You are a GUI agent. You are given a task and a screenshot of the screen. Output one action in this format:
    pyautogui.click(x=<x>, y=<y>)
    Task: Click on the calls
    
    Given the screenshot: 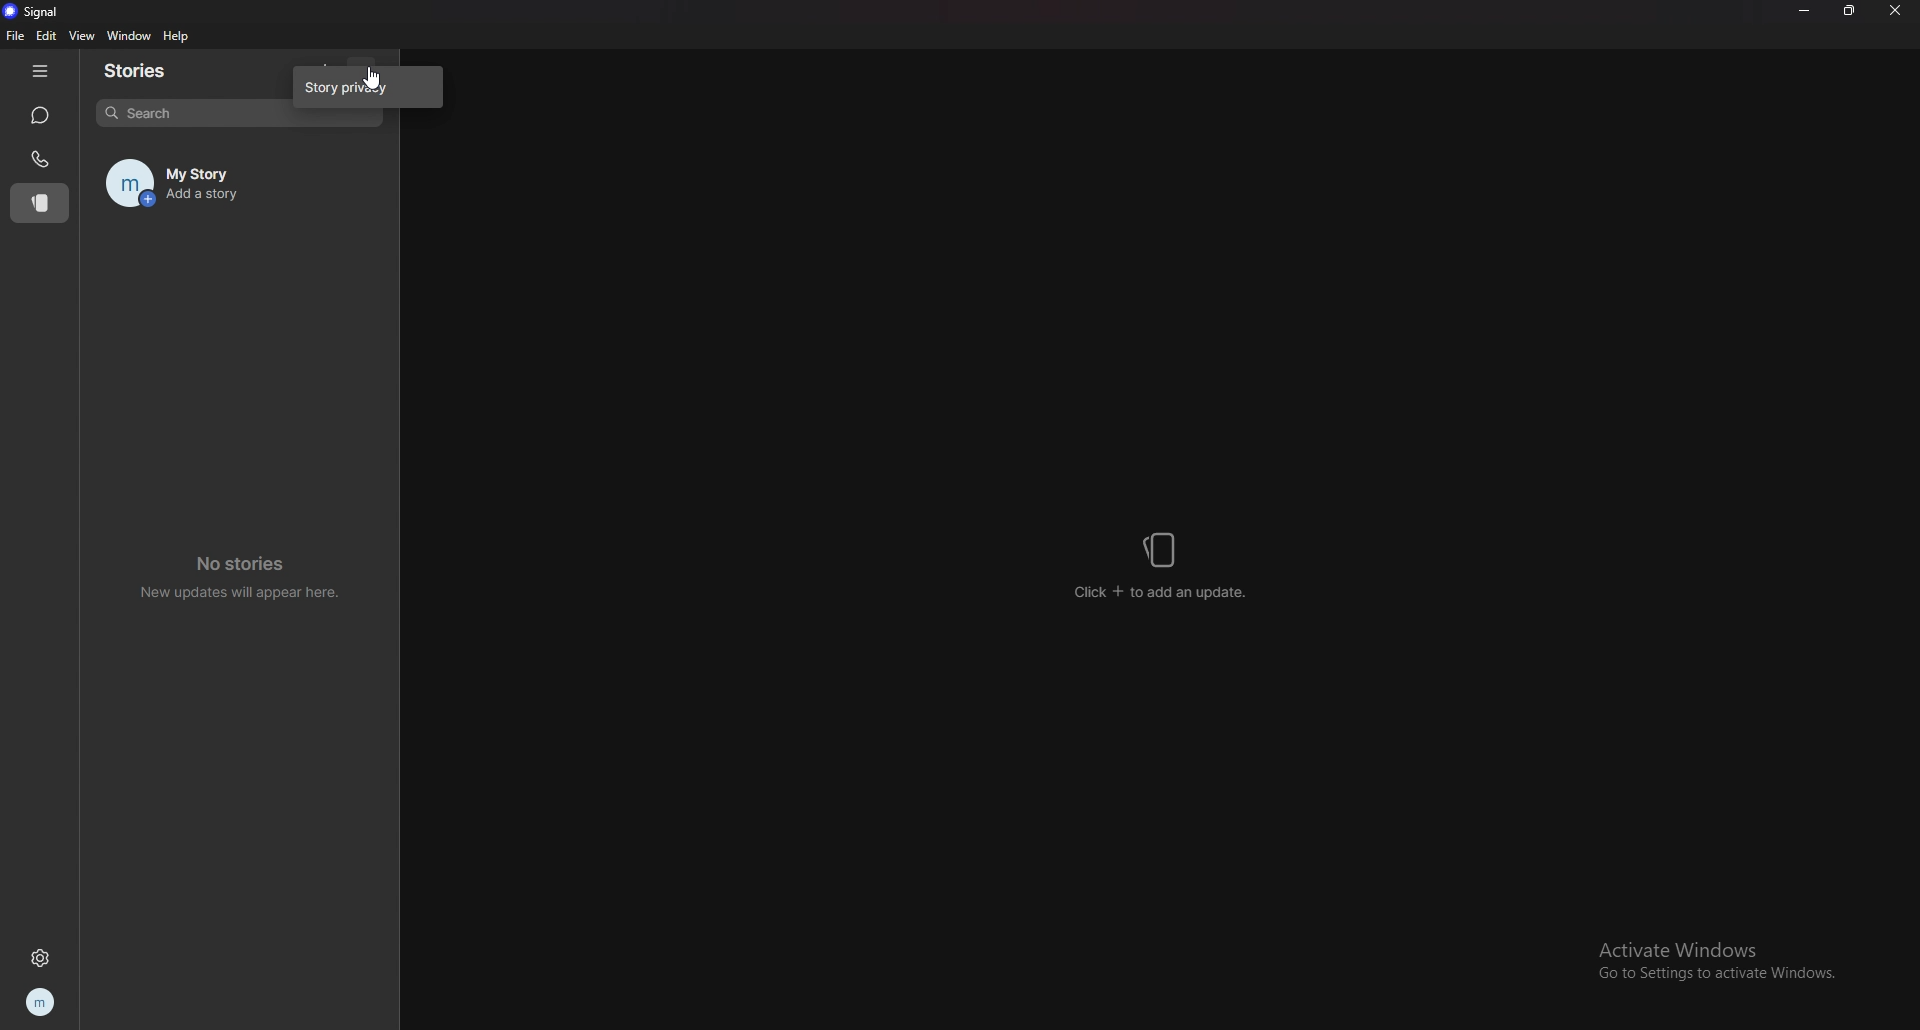 What is the action you would take?
    pyautogui.click(x=43, y=158)
    